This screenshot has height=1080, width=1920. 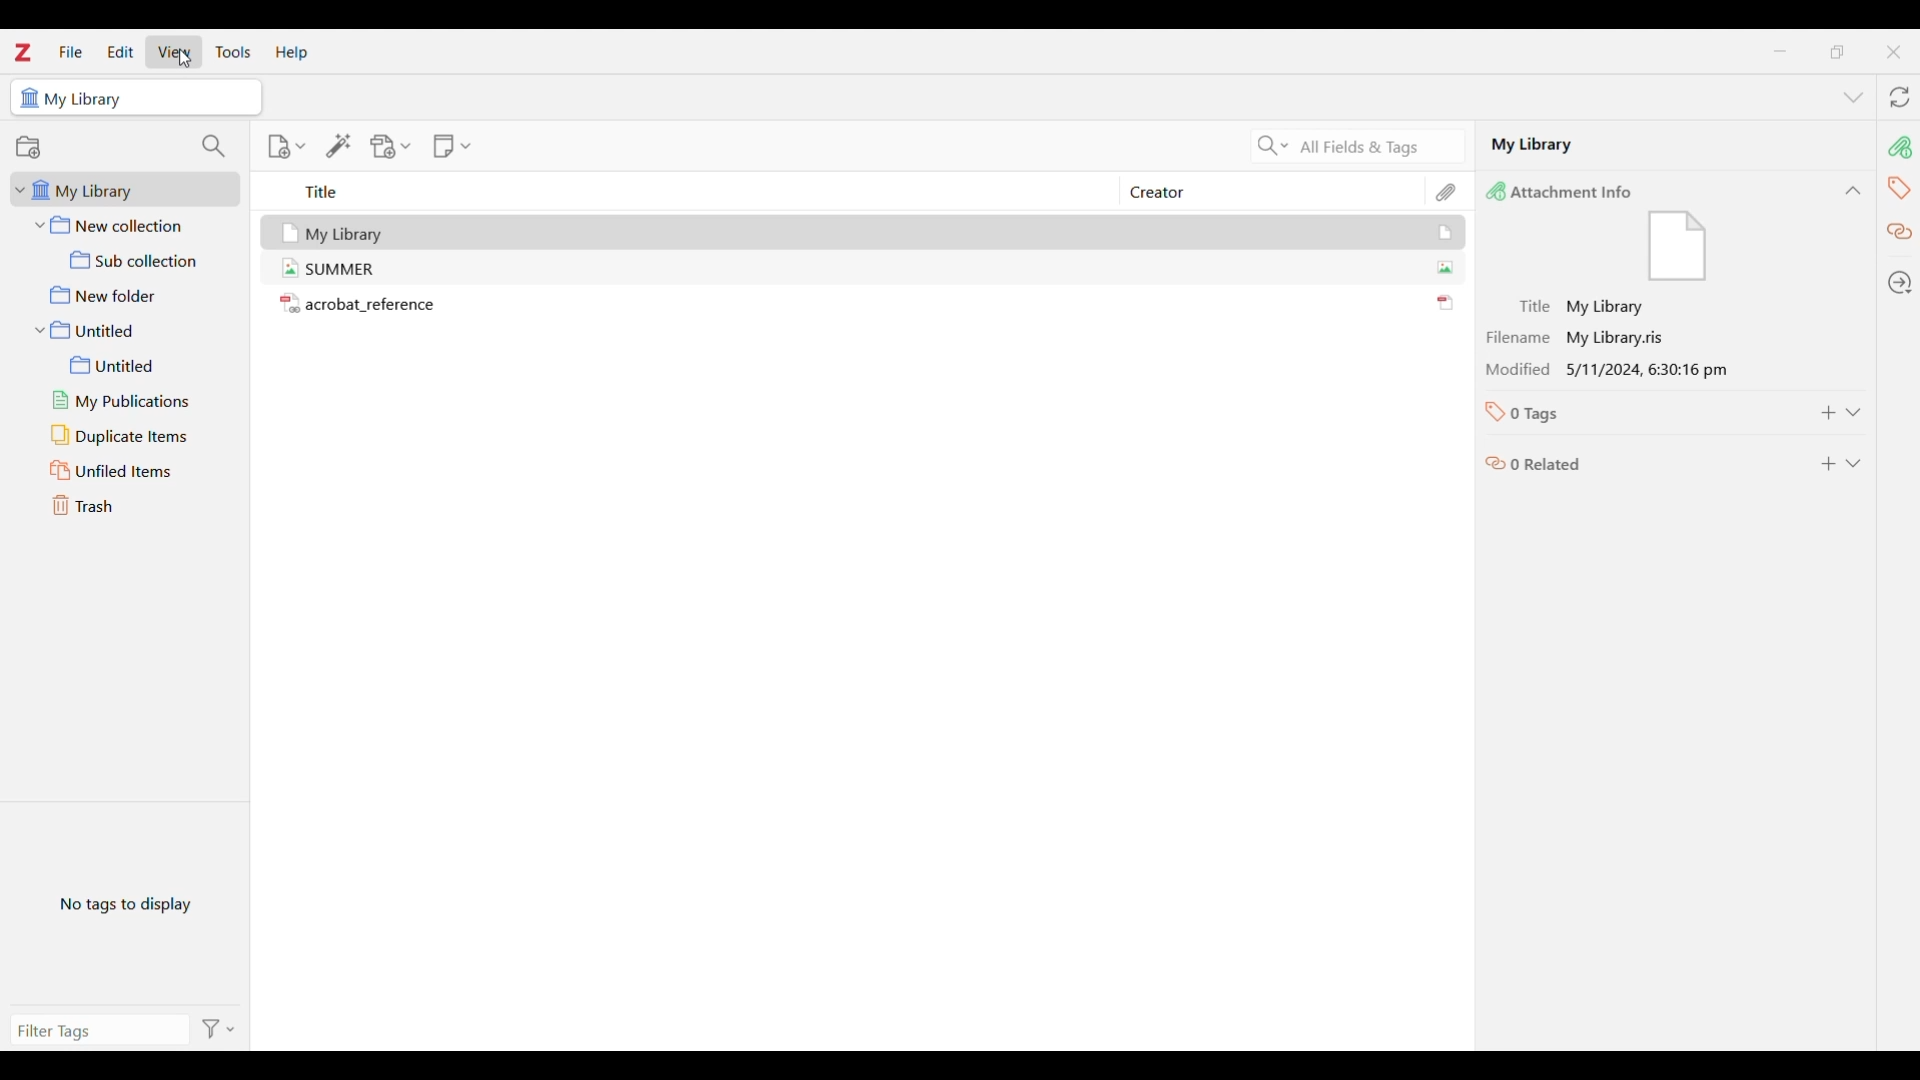 I want to click on No tags in selected file, so click(x=125, y=902).